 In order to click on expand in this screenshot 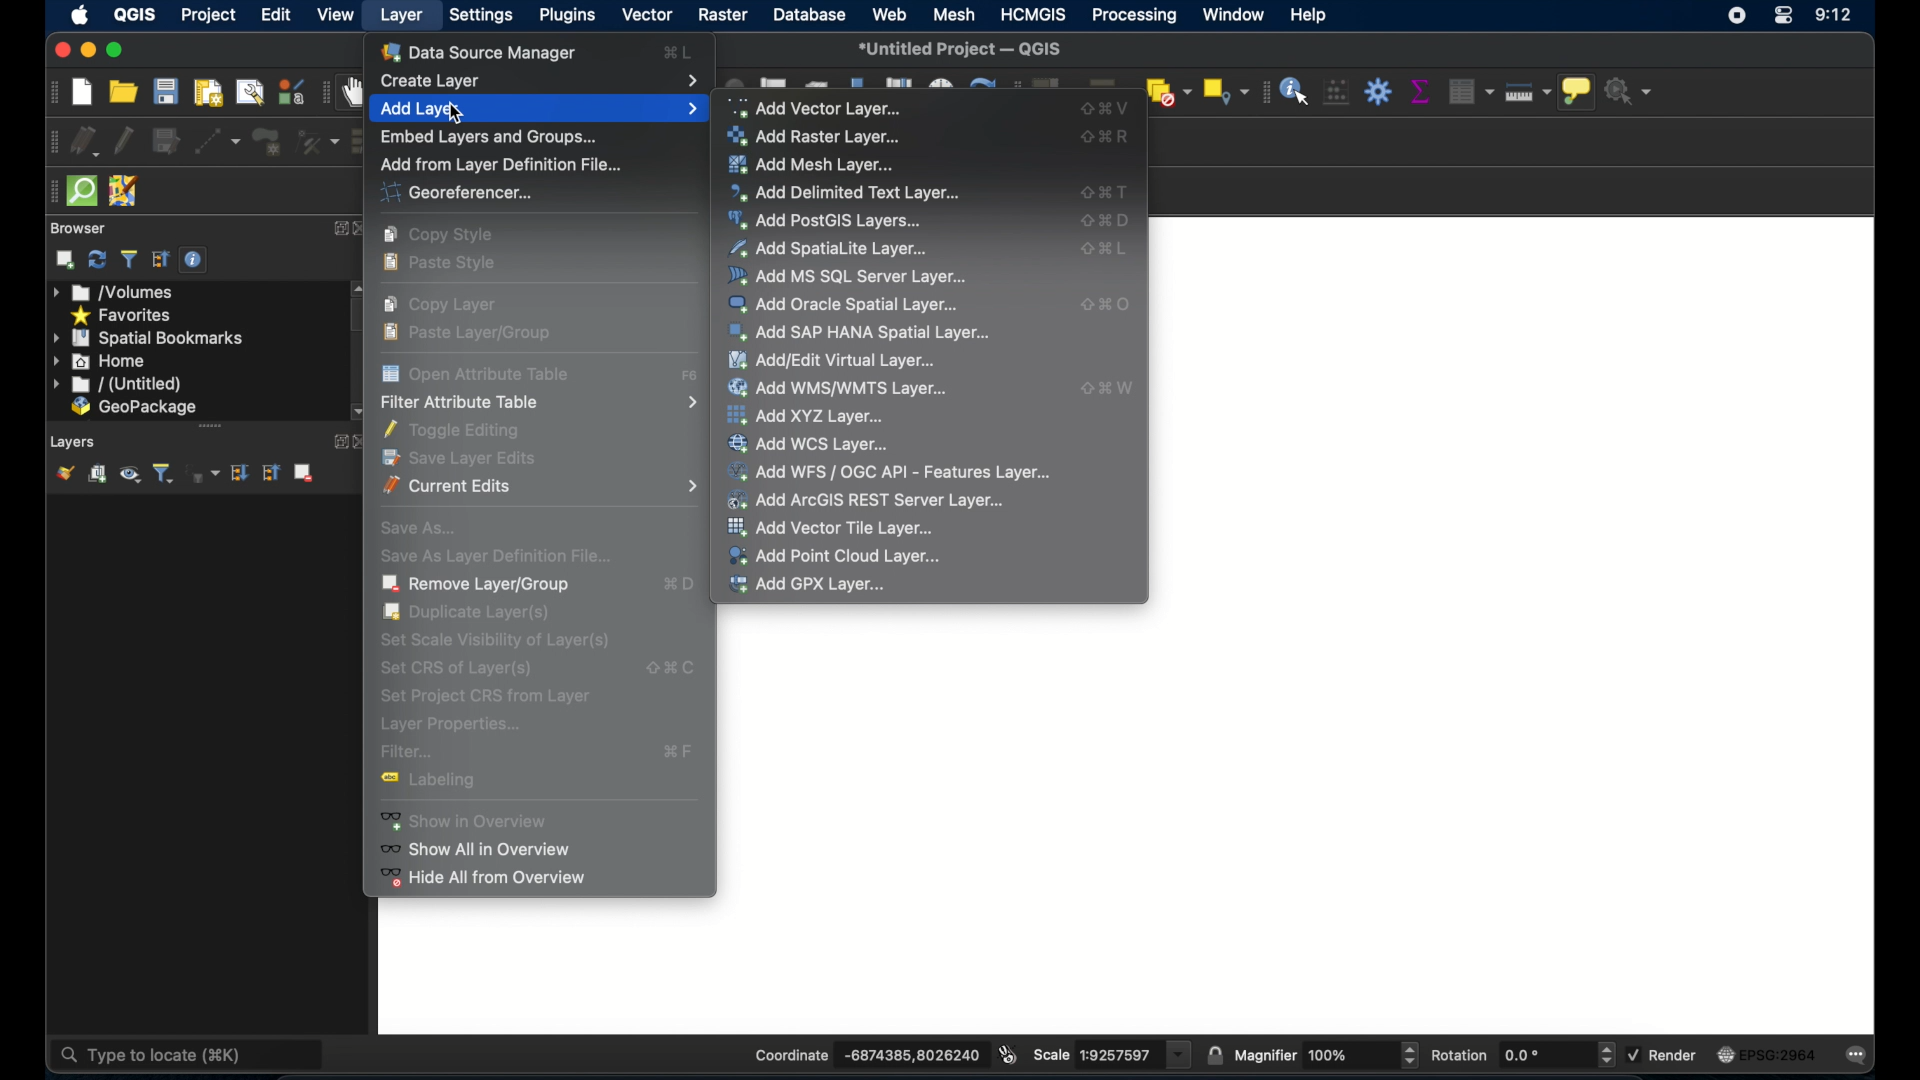, I will do `click(337, 228)`.